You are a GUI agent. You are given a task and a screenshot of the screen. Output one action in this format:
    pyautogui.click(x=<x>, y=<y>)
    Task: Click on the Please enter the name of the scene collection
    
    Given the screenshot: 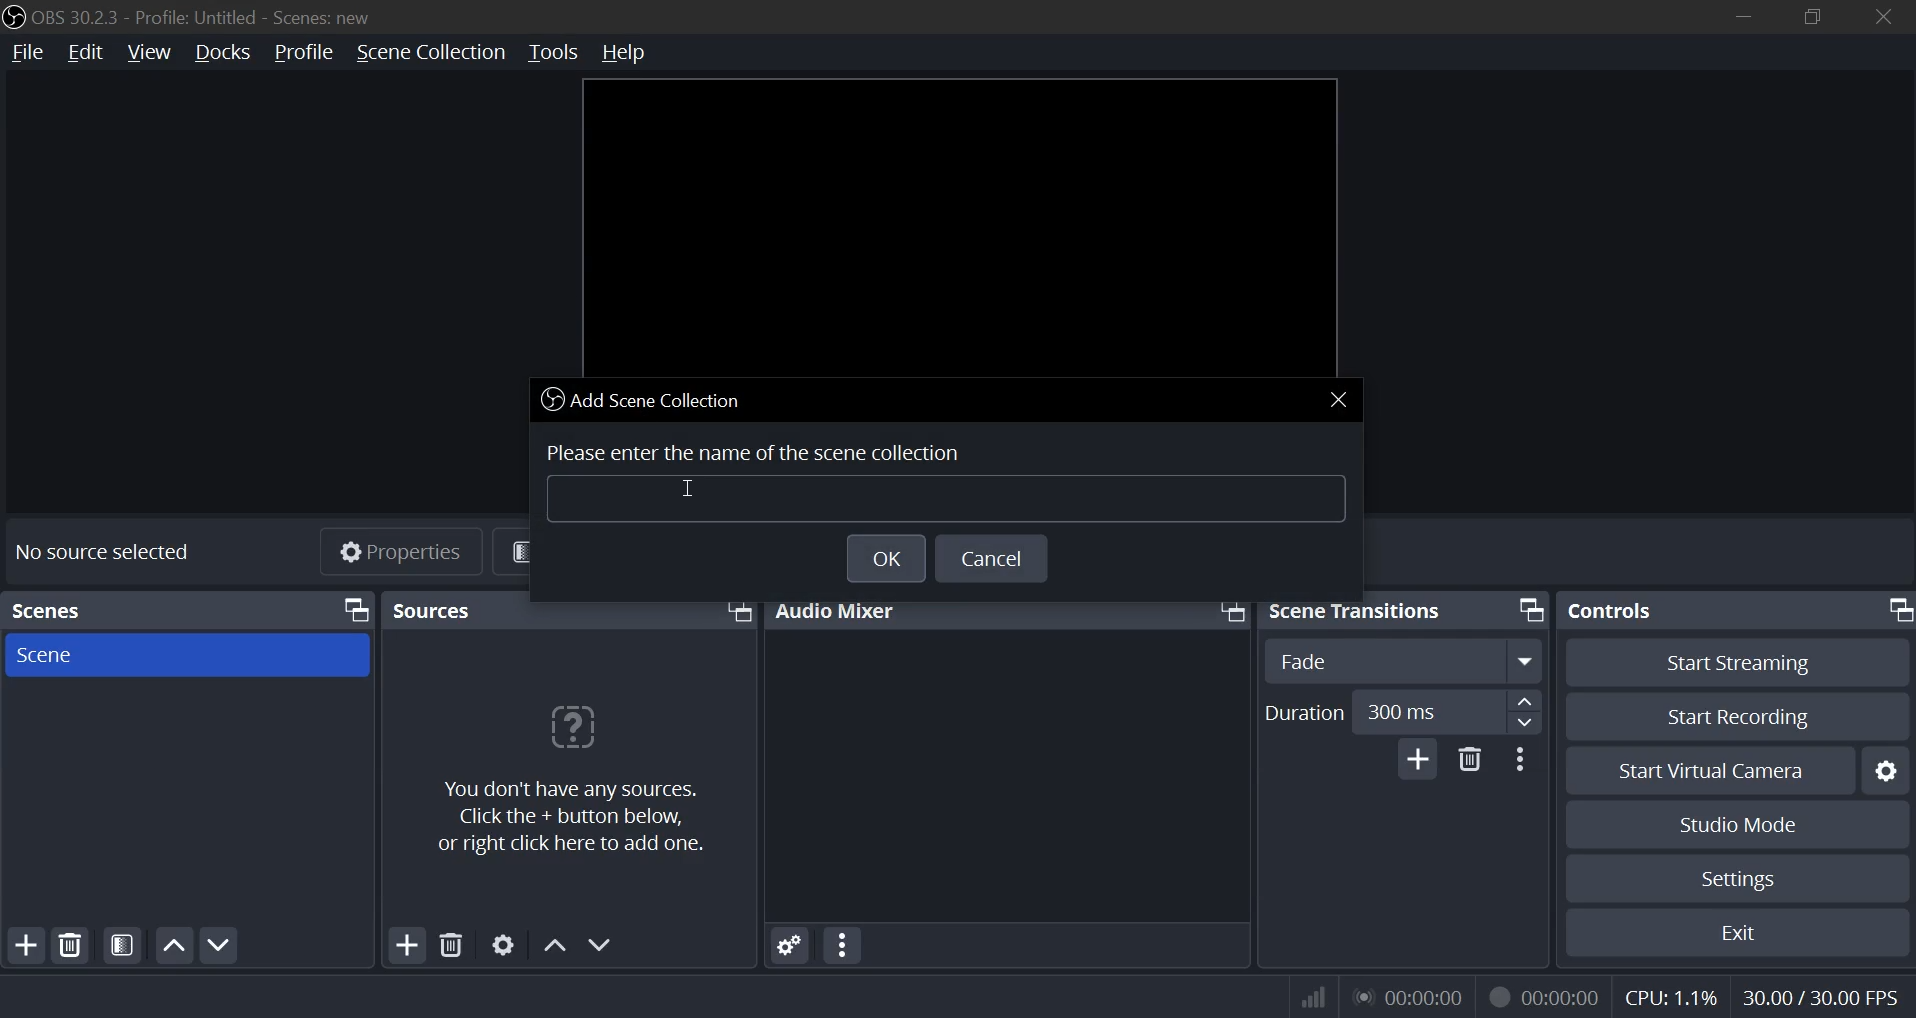 What is the action you would take?
    pyautogui.click(x=759, y=449)
    